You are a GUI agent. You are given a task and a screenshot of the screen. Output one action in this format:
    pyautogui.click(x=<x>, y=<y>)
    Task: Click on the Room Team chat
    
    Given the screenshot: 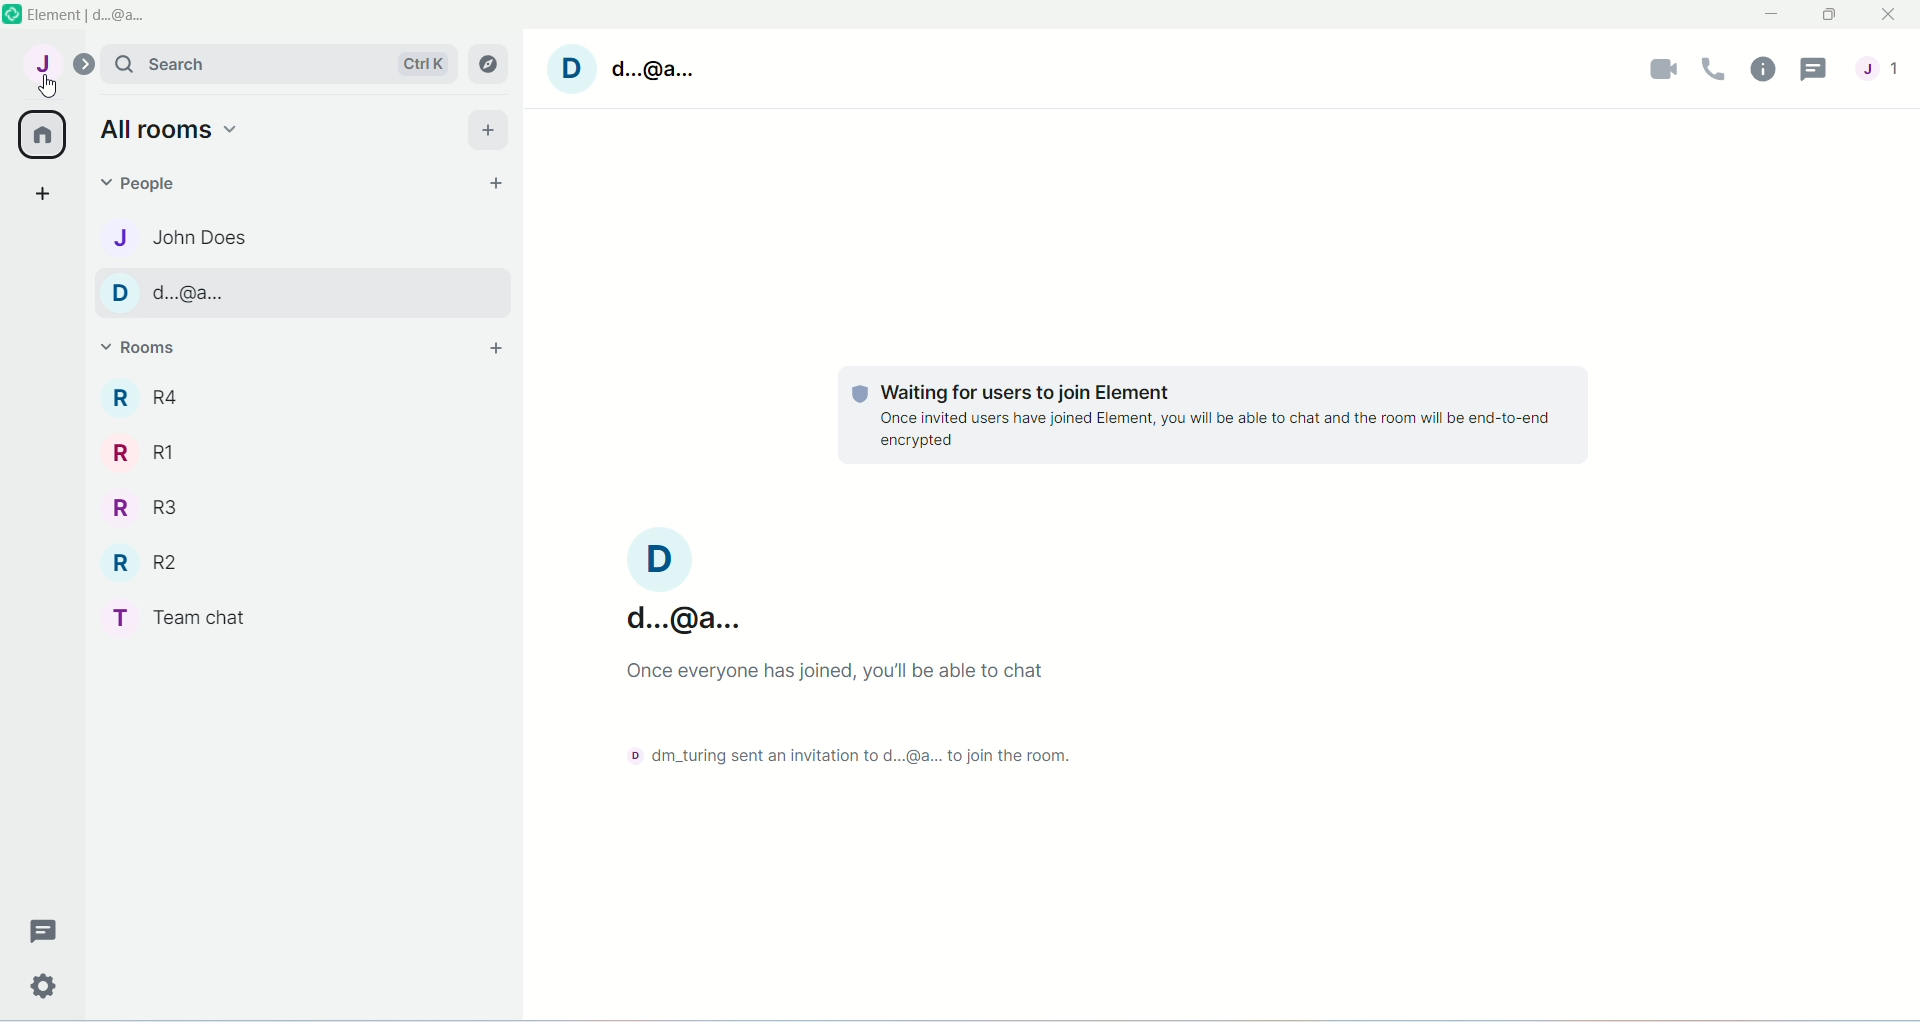 What is the action you would take?
    pyautogui.click(x=193, y=619)
    